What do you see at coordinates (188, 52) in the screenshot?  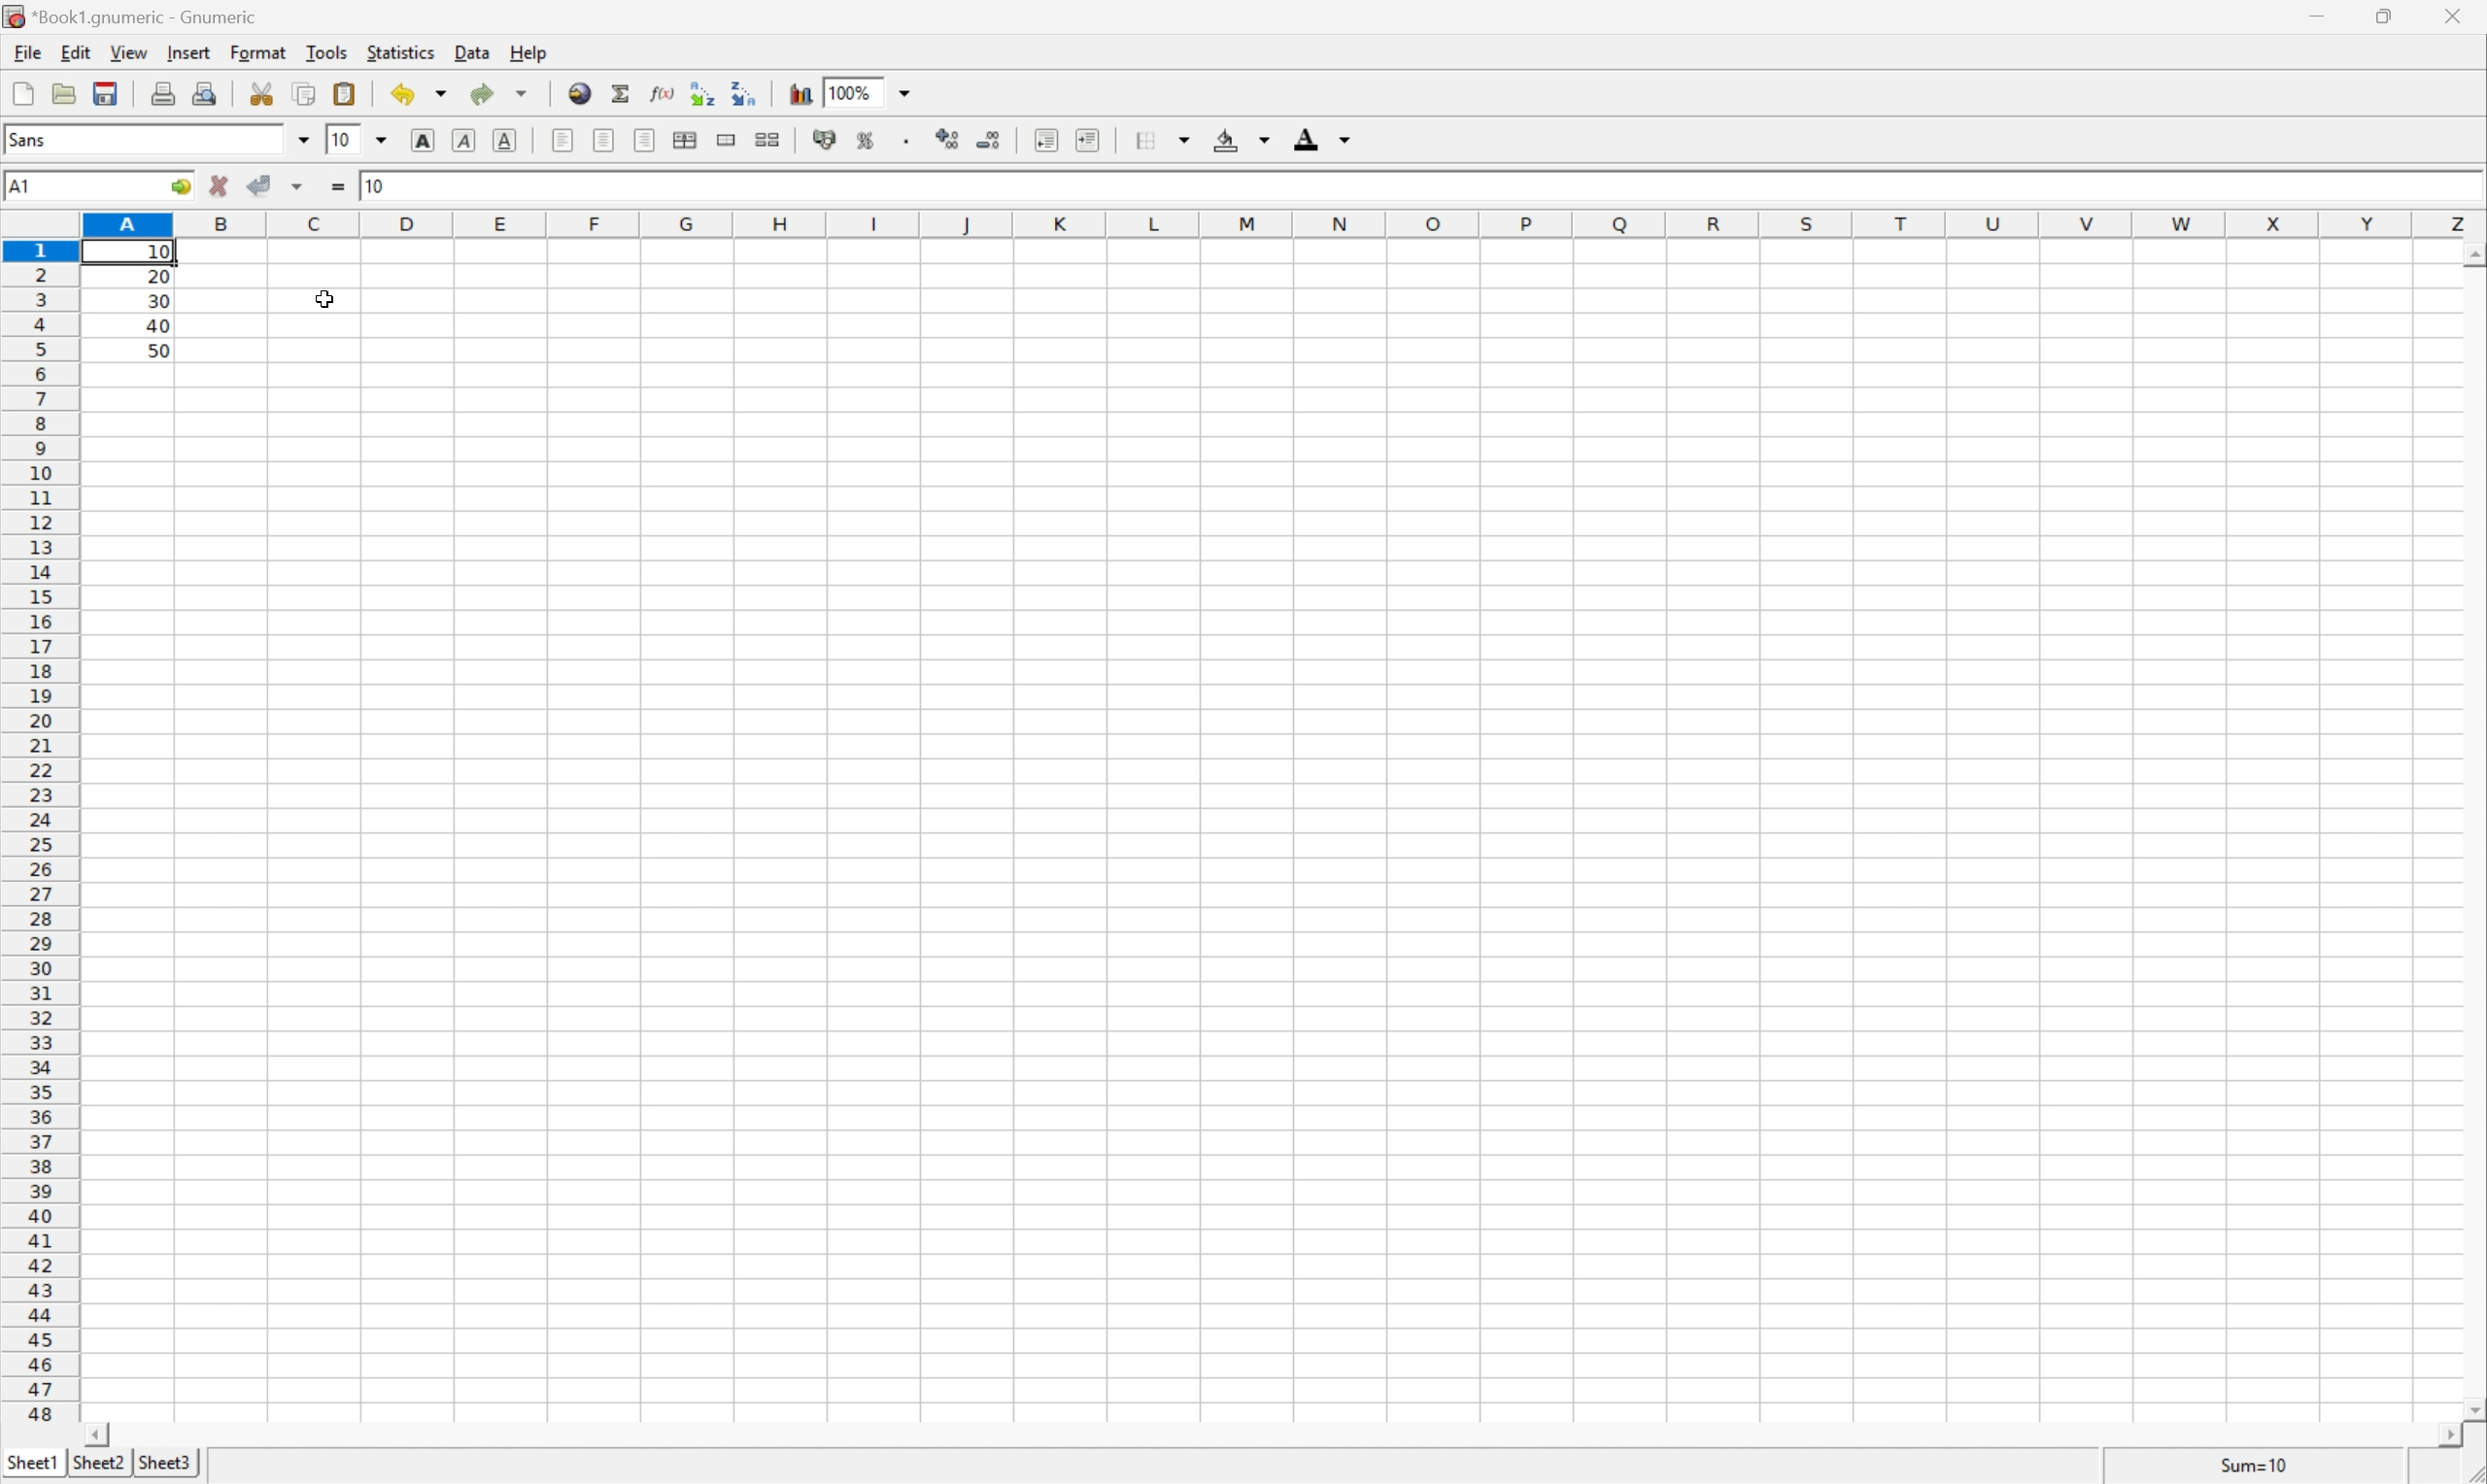 I see `Insert` at bounding box center [188, 52].